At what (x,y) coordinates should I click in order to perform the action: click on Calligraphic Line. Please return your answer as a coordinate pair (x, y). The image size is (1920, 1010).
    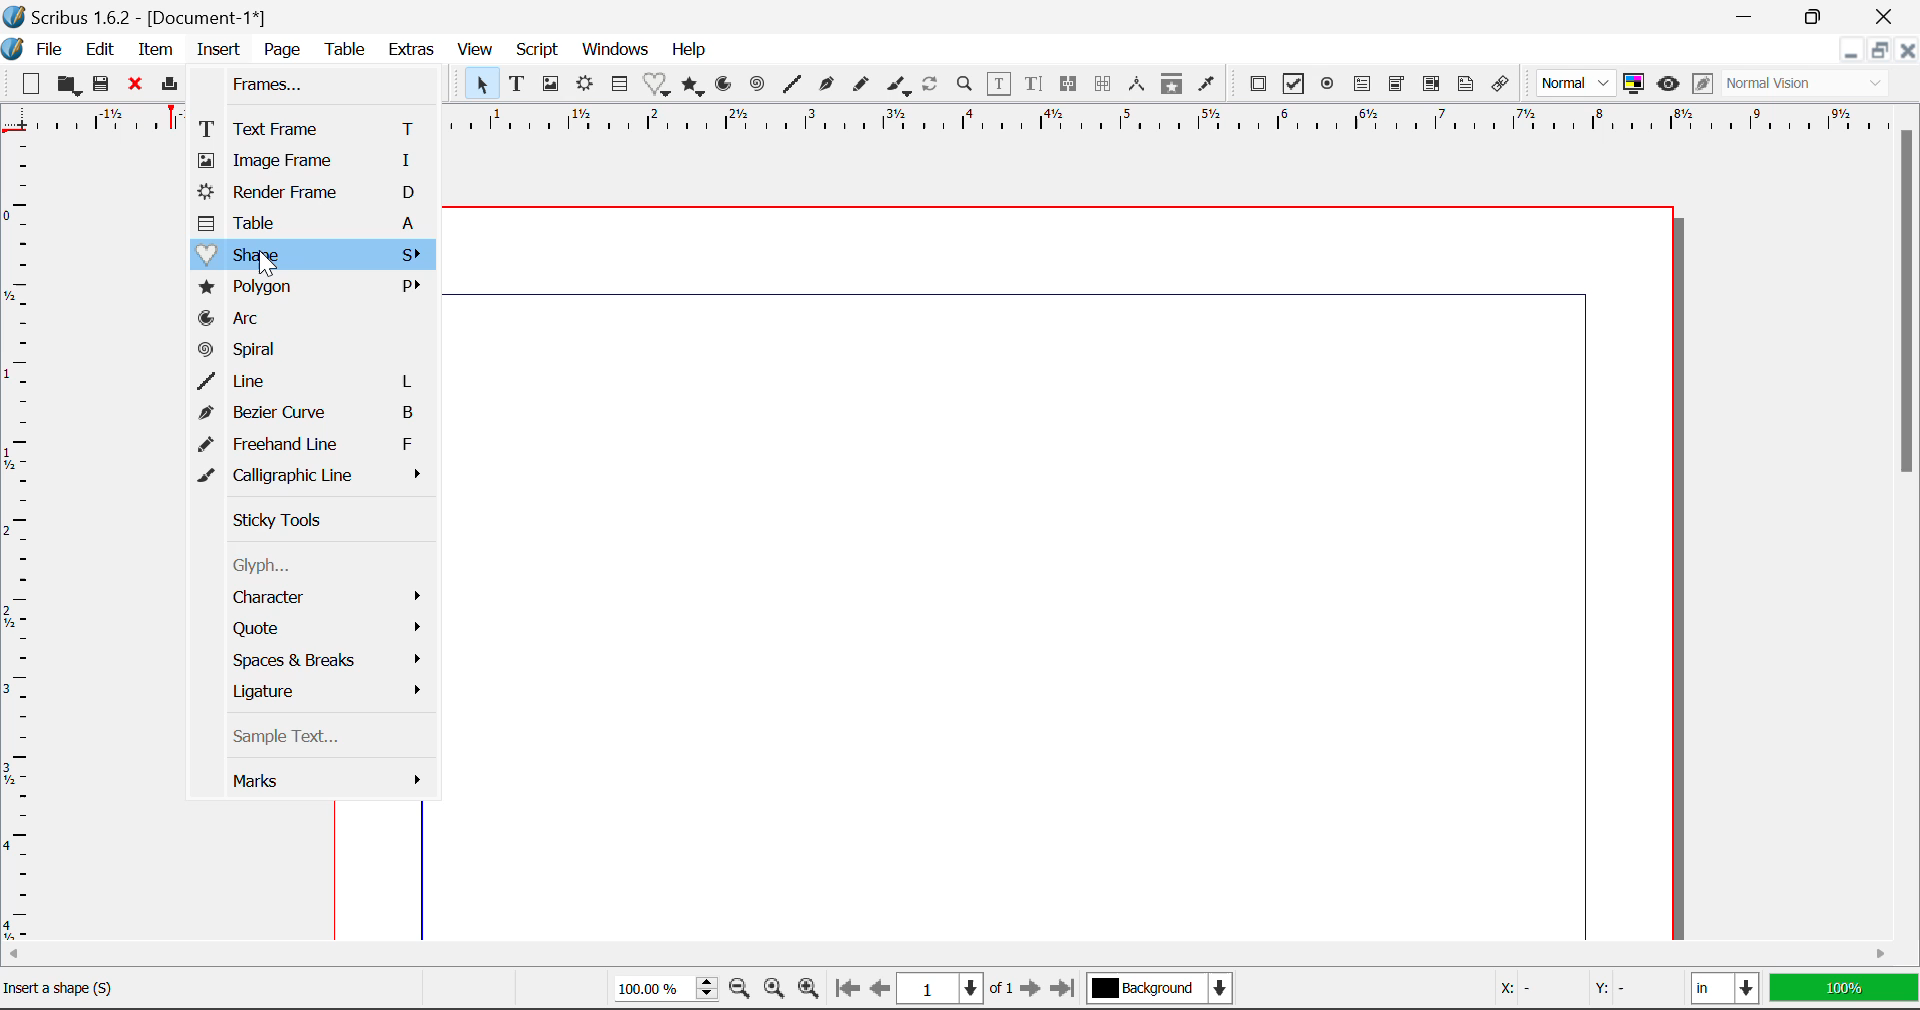
    Looking at the image, I should click on (316, 478).